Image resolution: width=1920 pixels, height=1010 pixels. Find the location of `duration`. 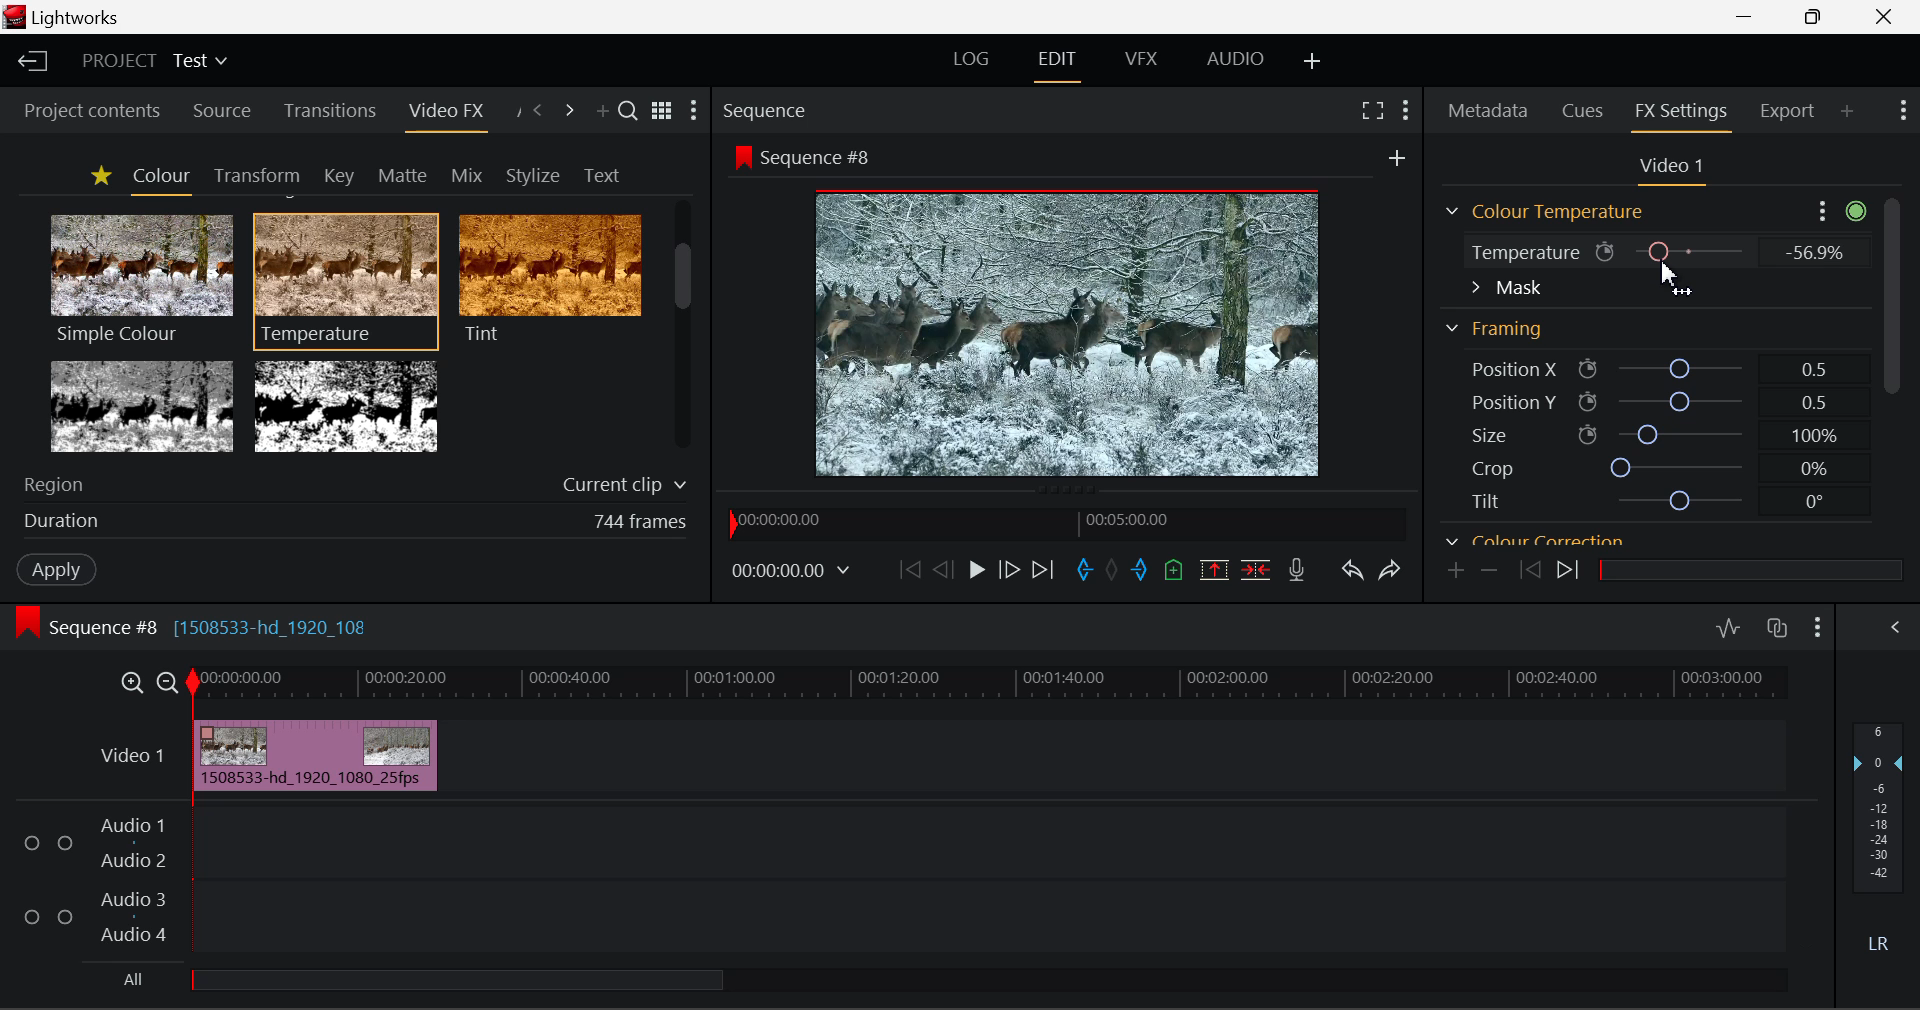

duration is located at coordinates (56, 522).